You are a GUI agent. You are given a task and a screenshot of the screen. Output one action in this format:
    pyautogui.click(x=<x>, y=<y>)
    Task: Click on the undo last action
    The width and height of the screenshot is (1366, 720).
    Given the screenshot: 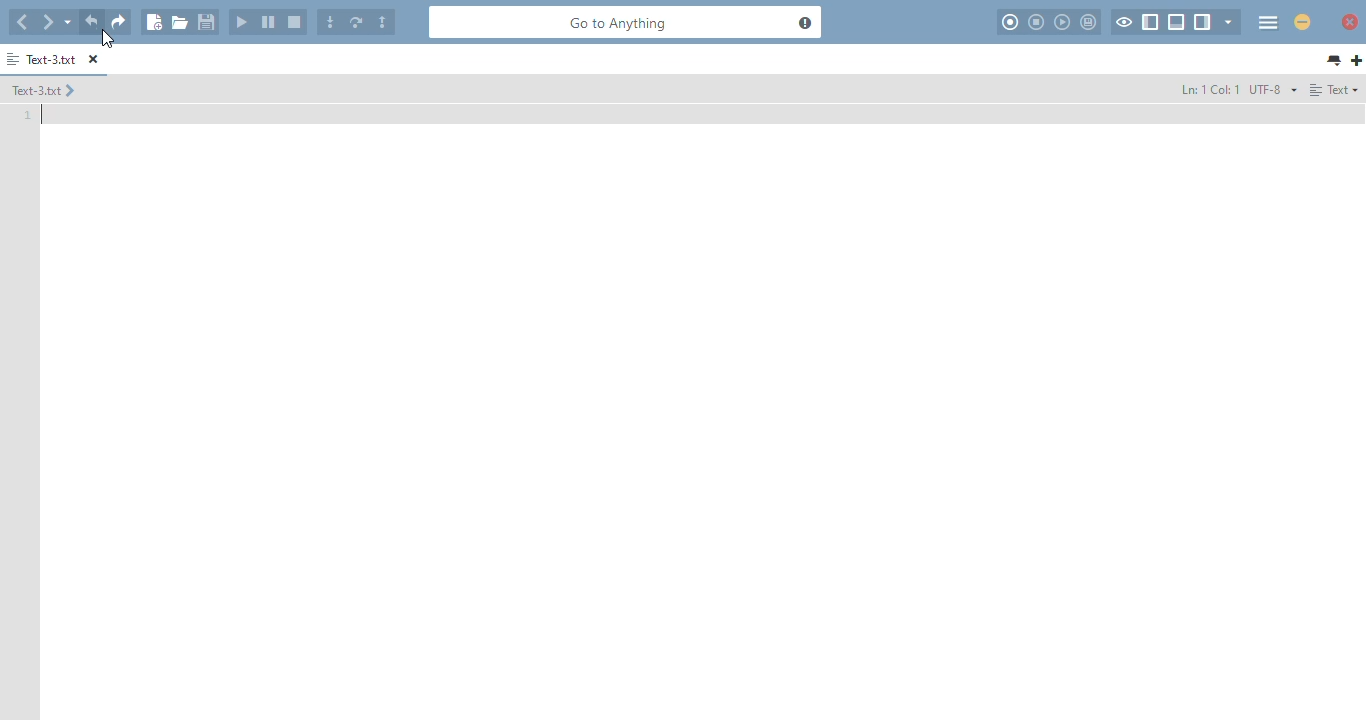 What is the action you would take?
    pyautogui.click(x=92, y=22)
    